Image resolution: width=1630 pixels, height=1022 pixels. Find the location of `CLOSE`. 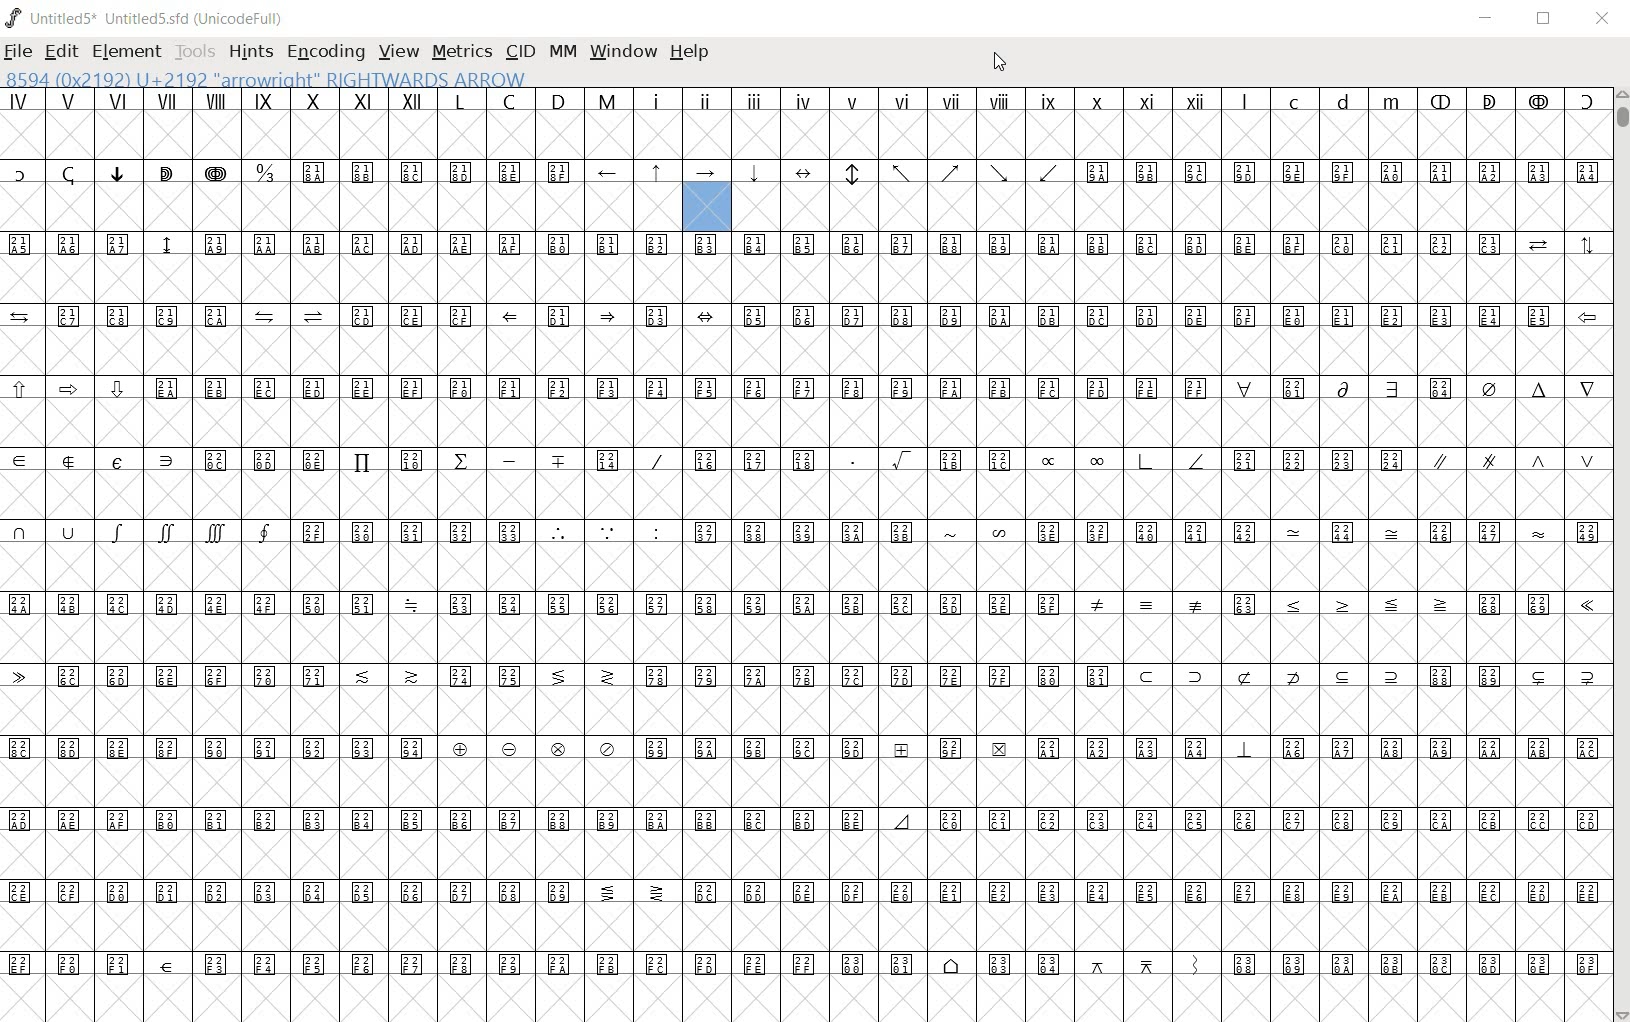

CLOSE is located at coordinates (1602, 21).